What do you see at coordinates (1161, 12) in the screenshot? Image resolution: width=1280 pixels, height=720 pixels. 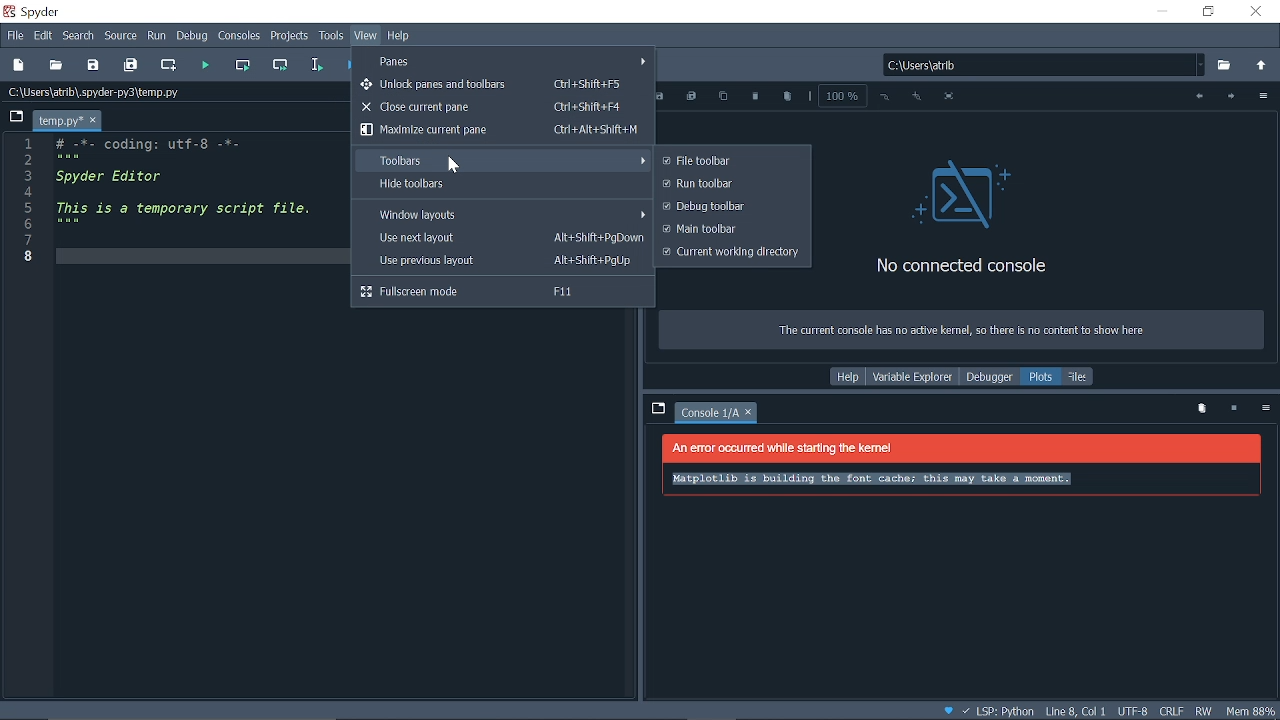 I see `Minimize` at bounding box center [1161, 12].